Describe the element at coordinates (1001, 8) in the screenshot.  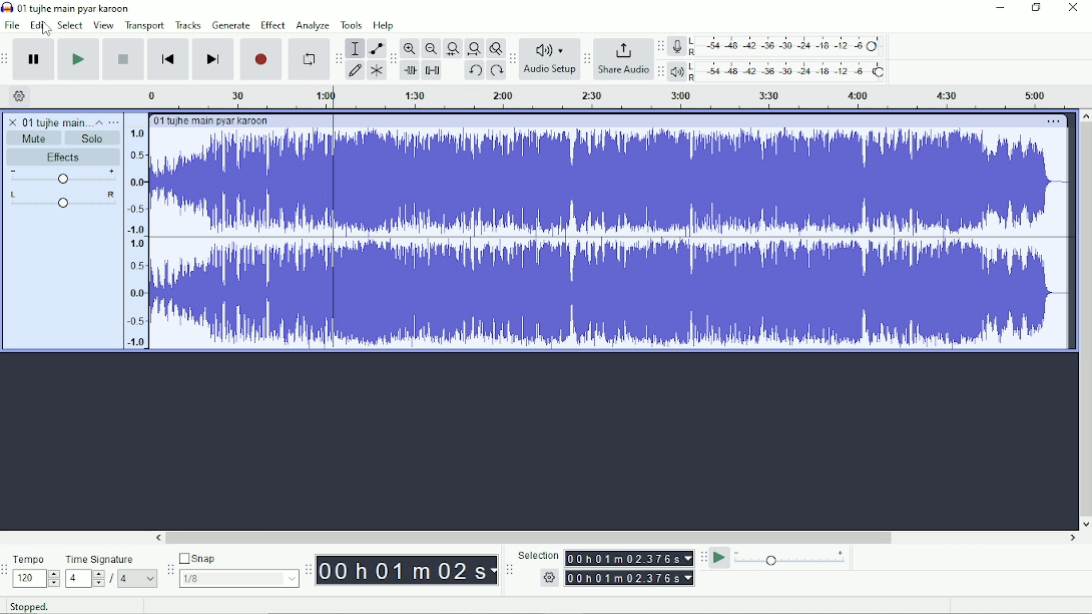
I see `Minimize` at that location.